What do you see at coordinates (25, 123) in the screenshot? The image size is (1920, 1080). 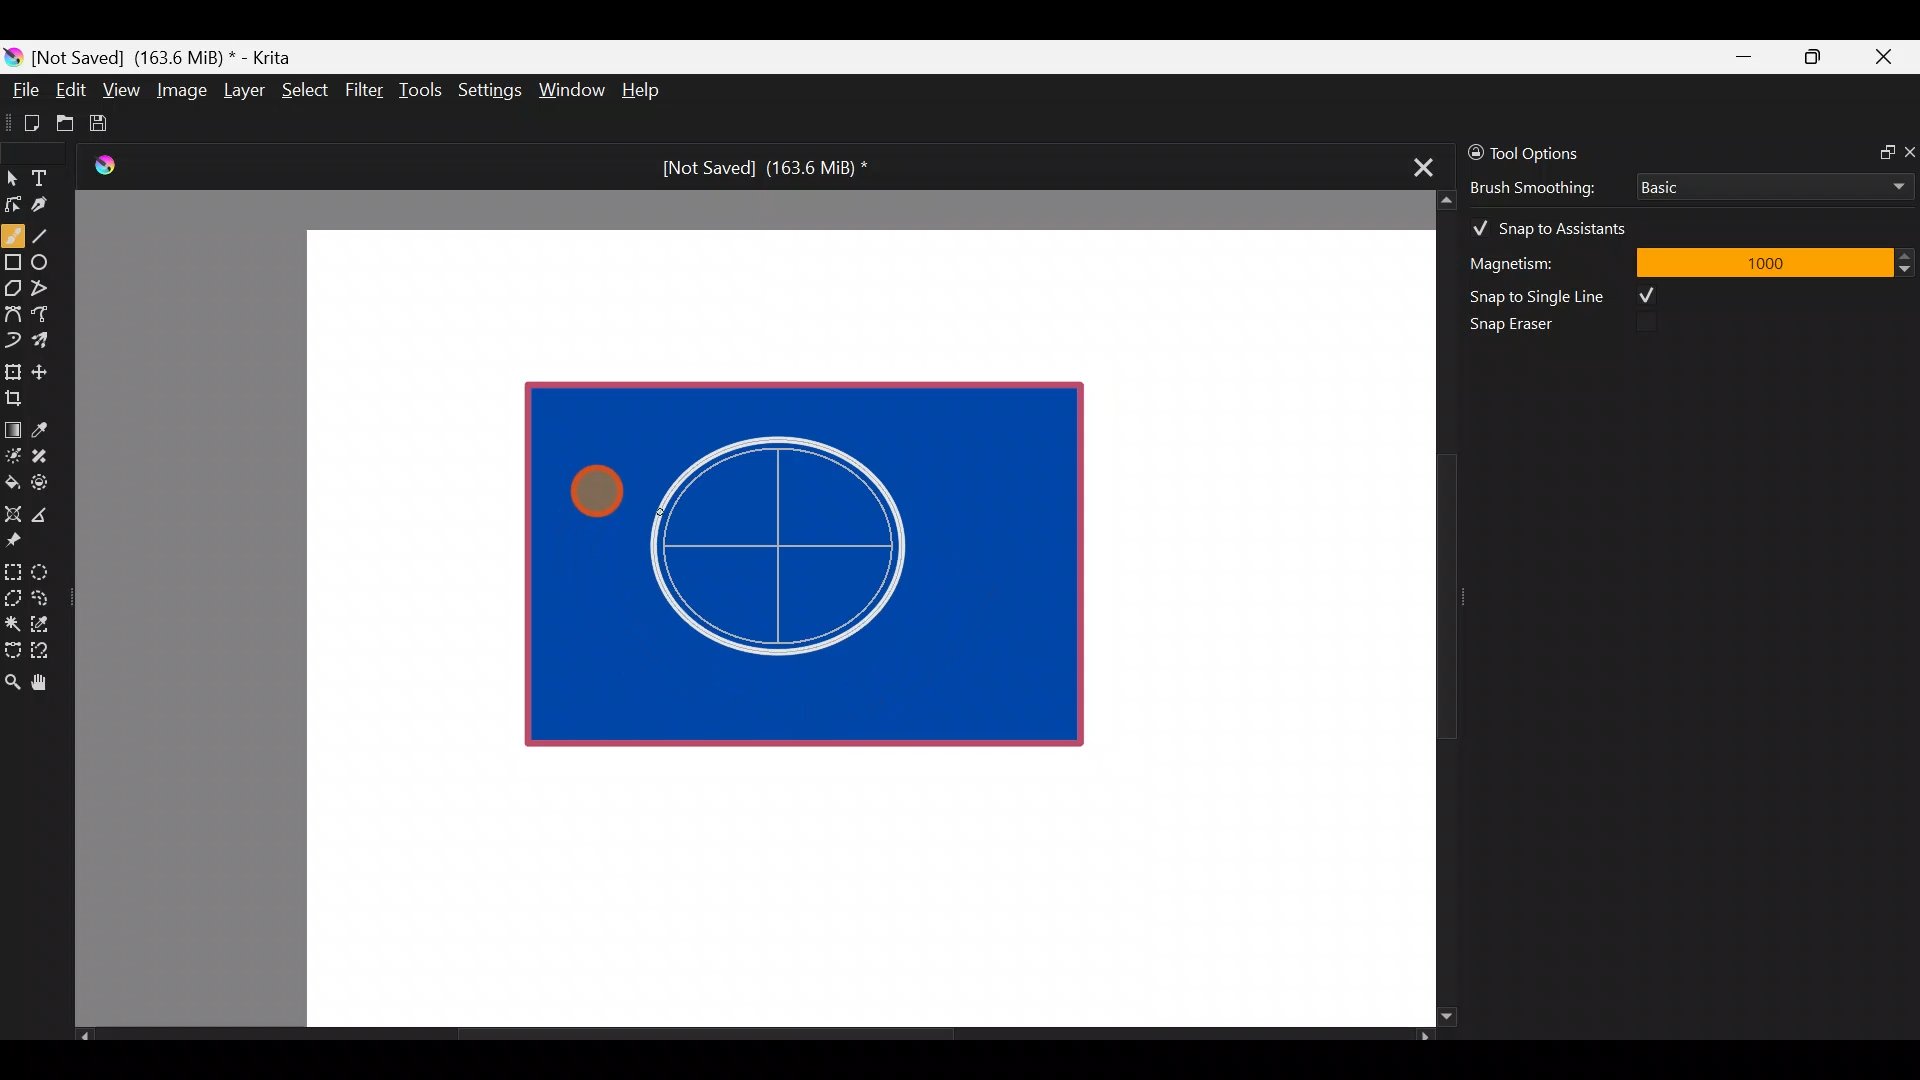 I see `Create new document` at bounding box center [25, 123].